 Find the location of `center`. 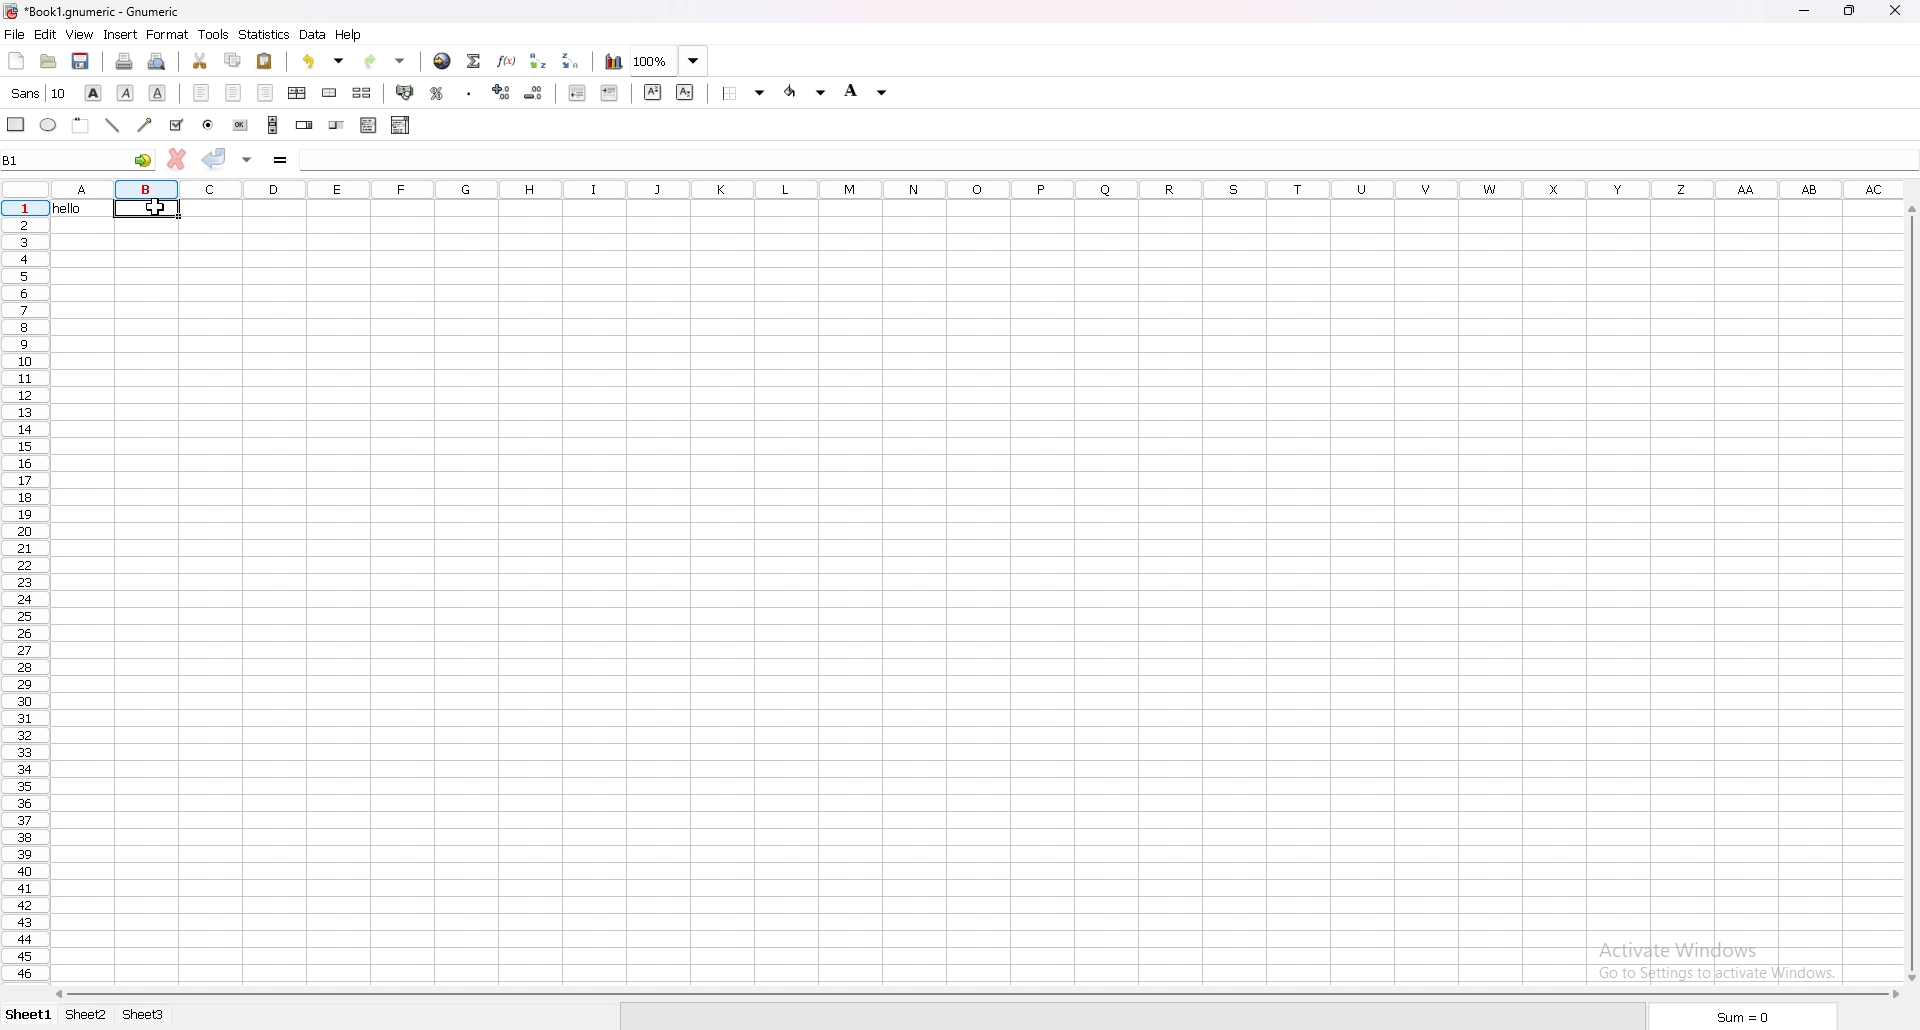

center is located at coordinates (233, 92).